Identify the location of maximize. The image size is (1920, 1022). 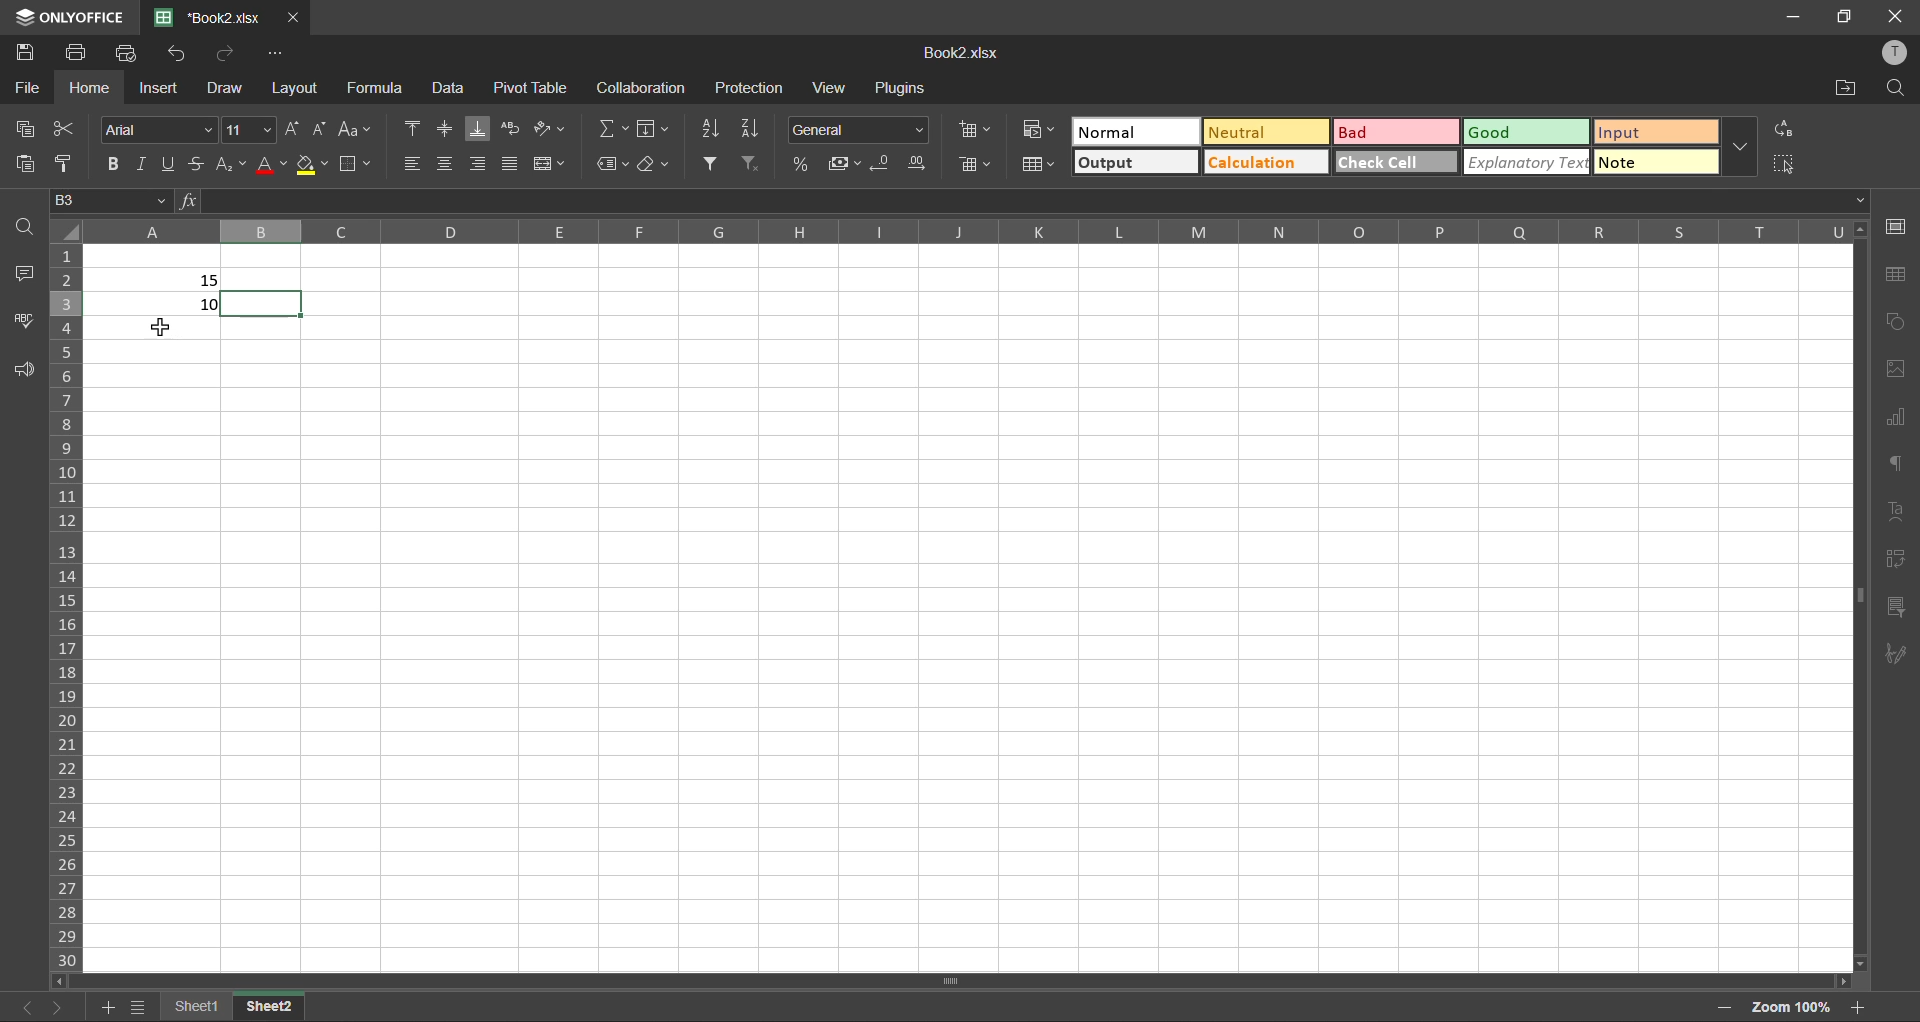
(1844, 17).